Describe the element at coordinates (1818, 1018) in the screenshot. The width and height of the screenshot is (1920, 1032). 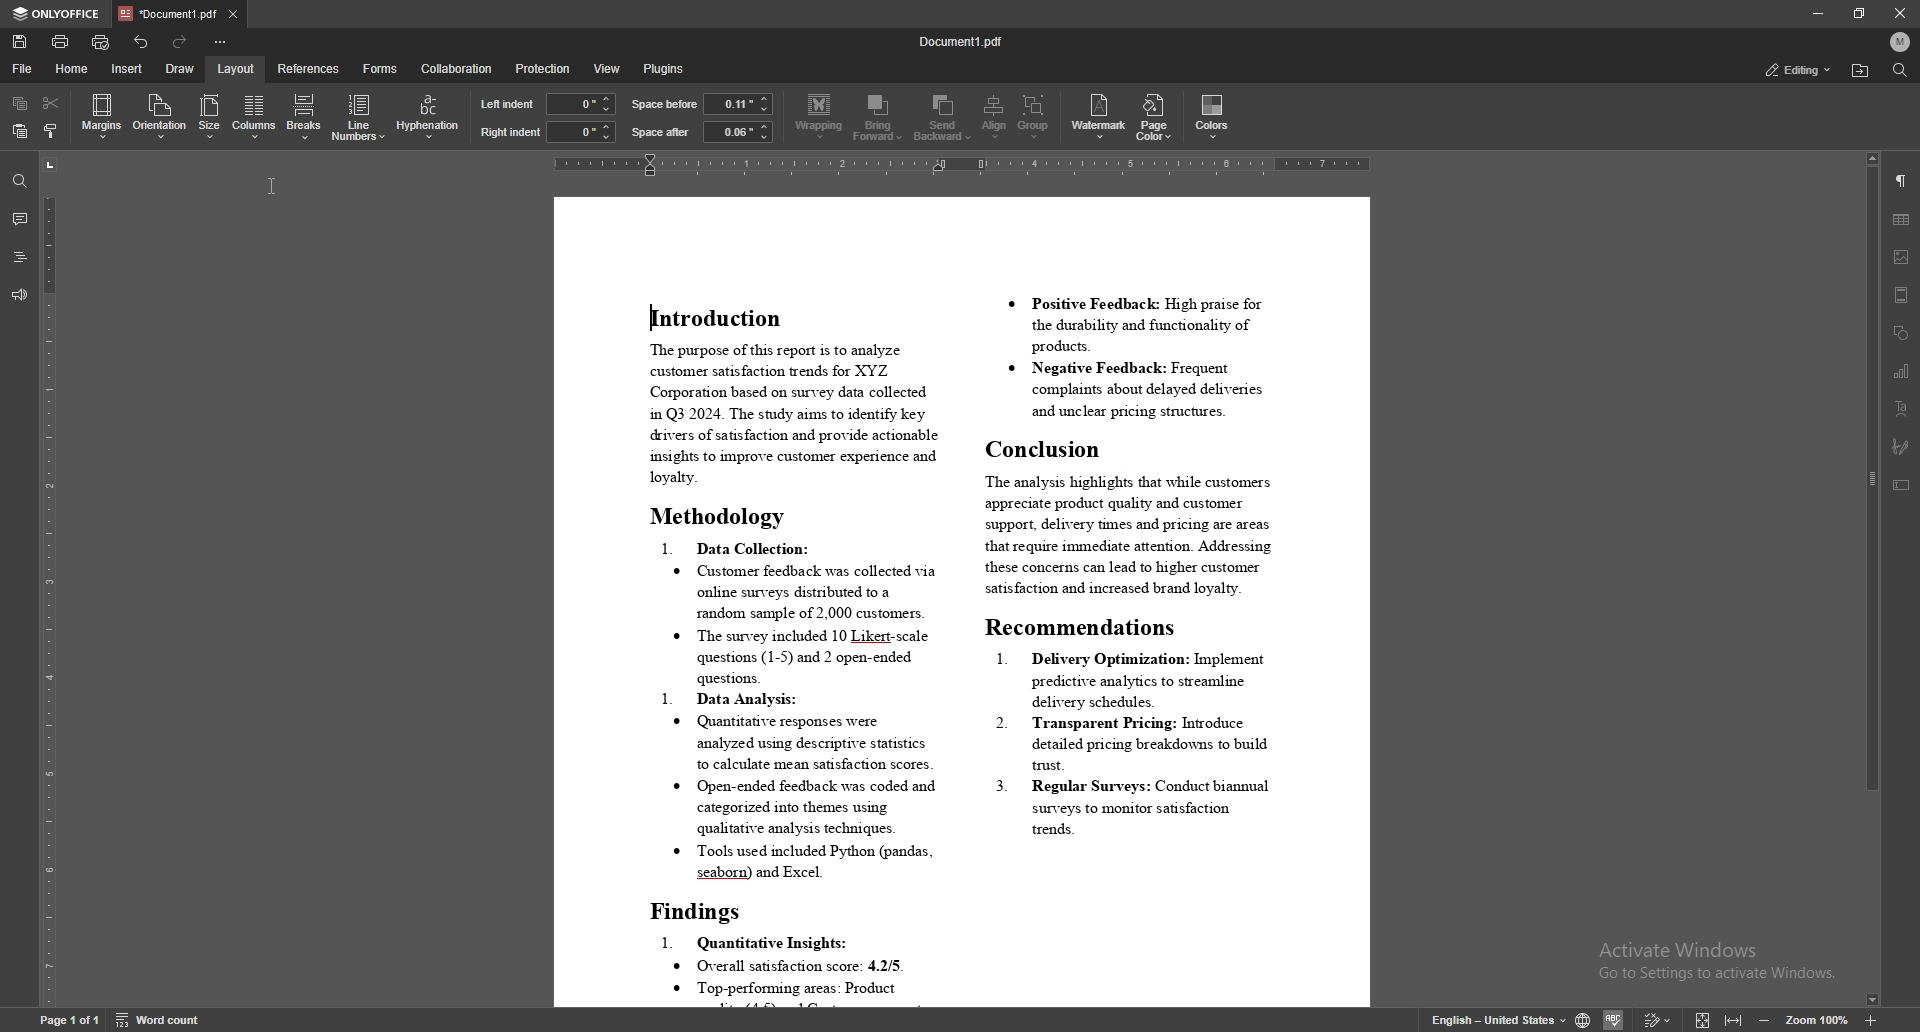
I see `zoom` at that location.